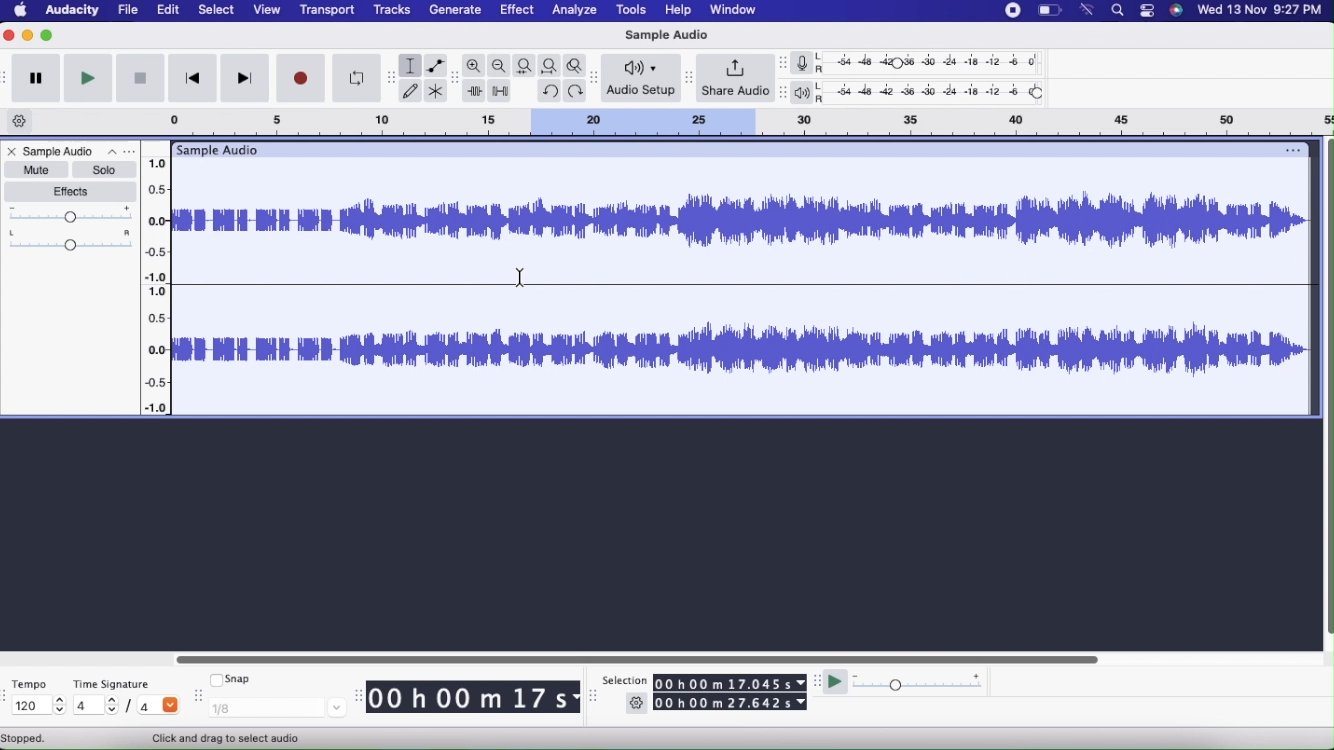  What do you see at coordinates (411, 66) in the screenshot?
I see `Selection tool` at bounding box center [411, 66].